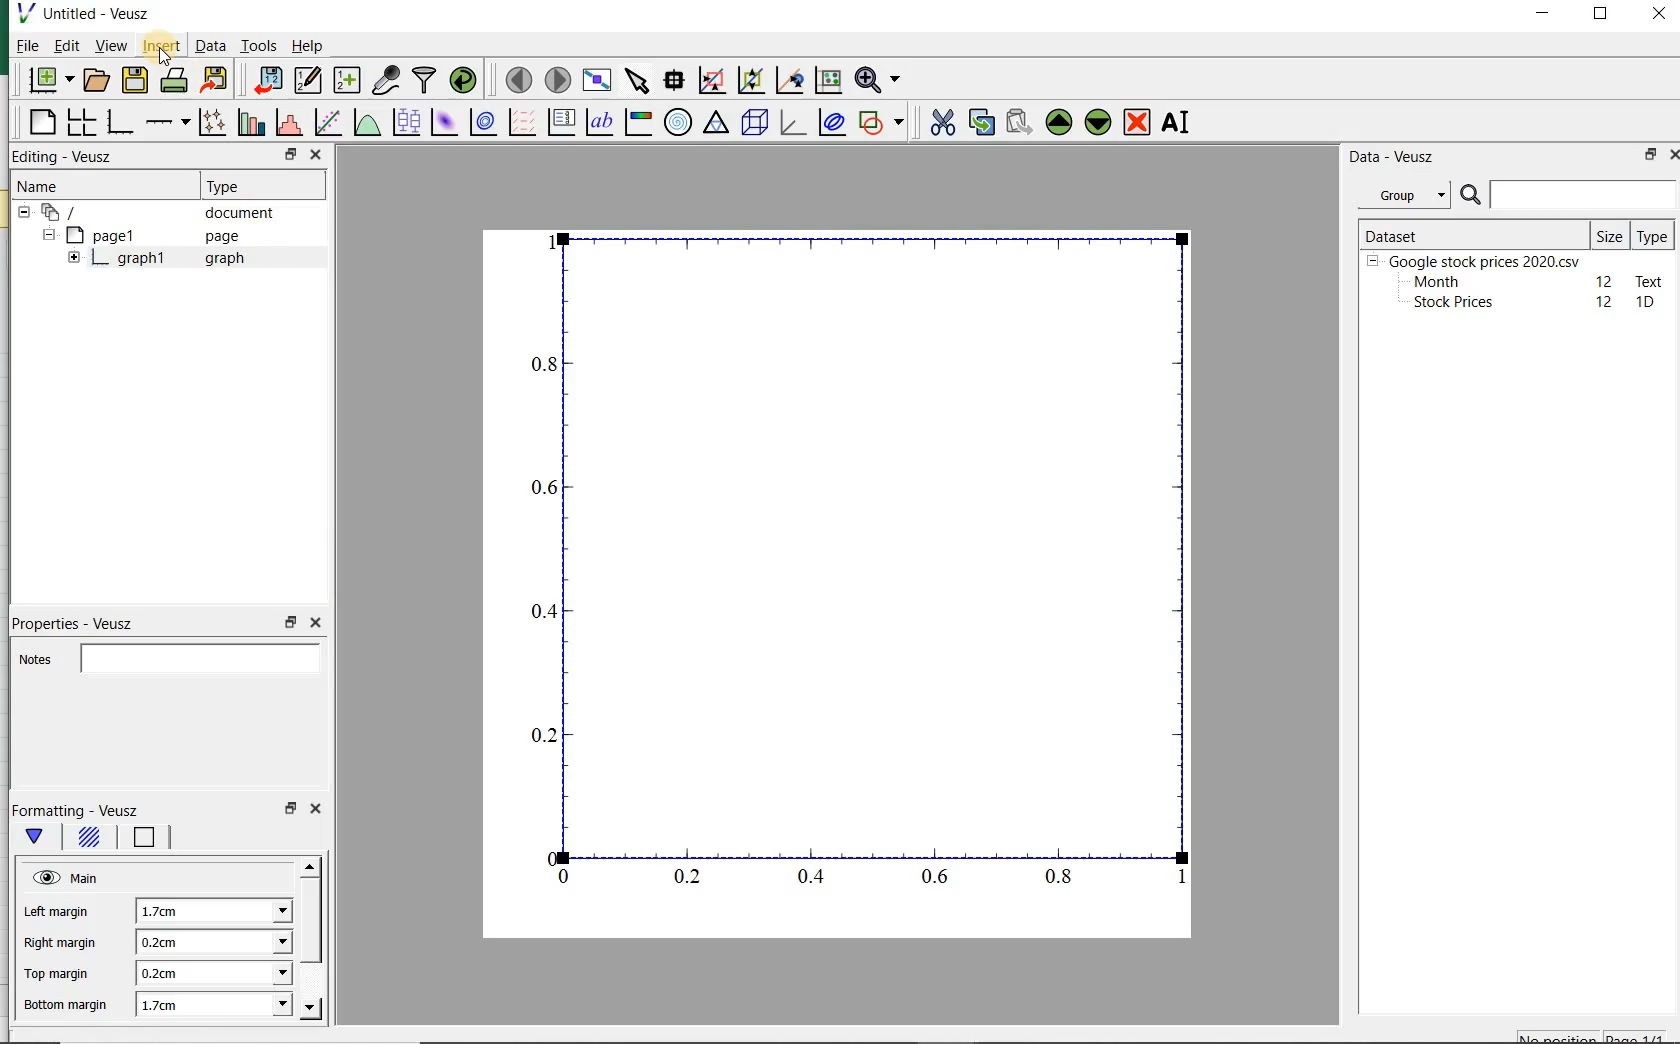 The height and width of the screenshot is (1044, 1680). I want to click on Type, so click(1652, 235).